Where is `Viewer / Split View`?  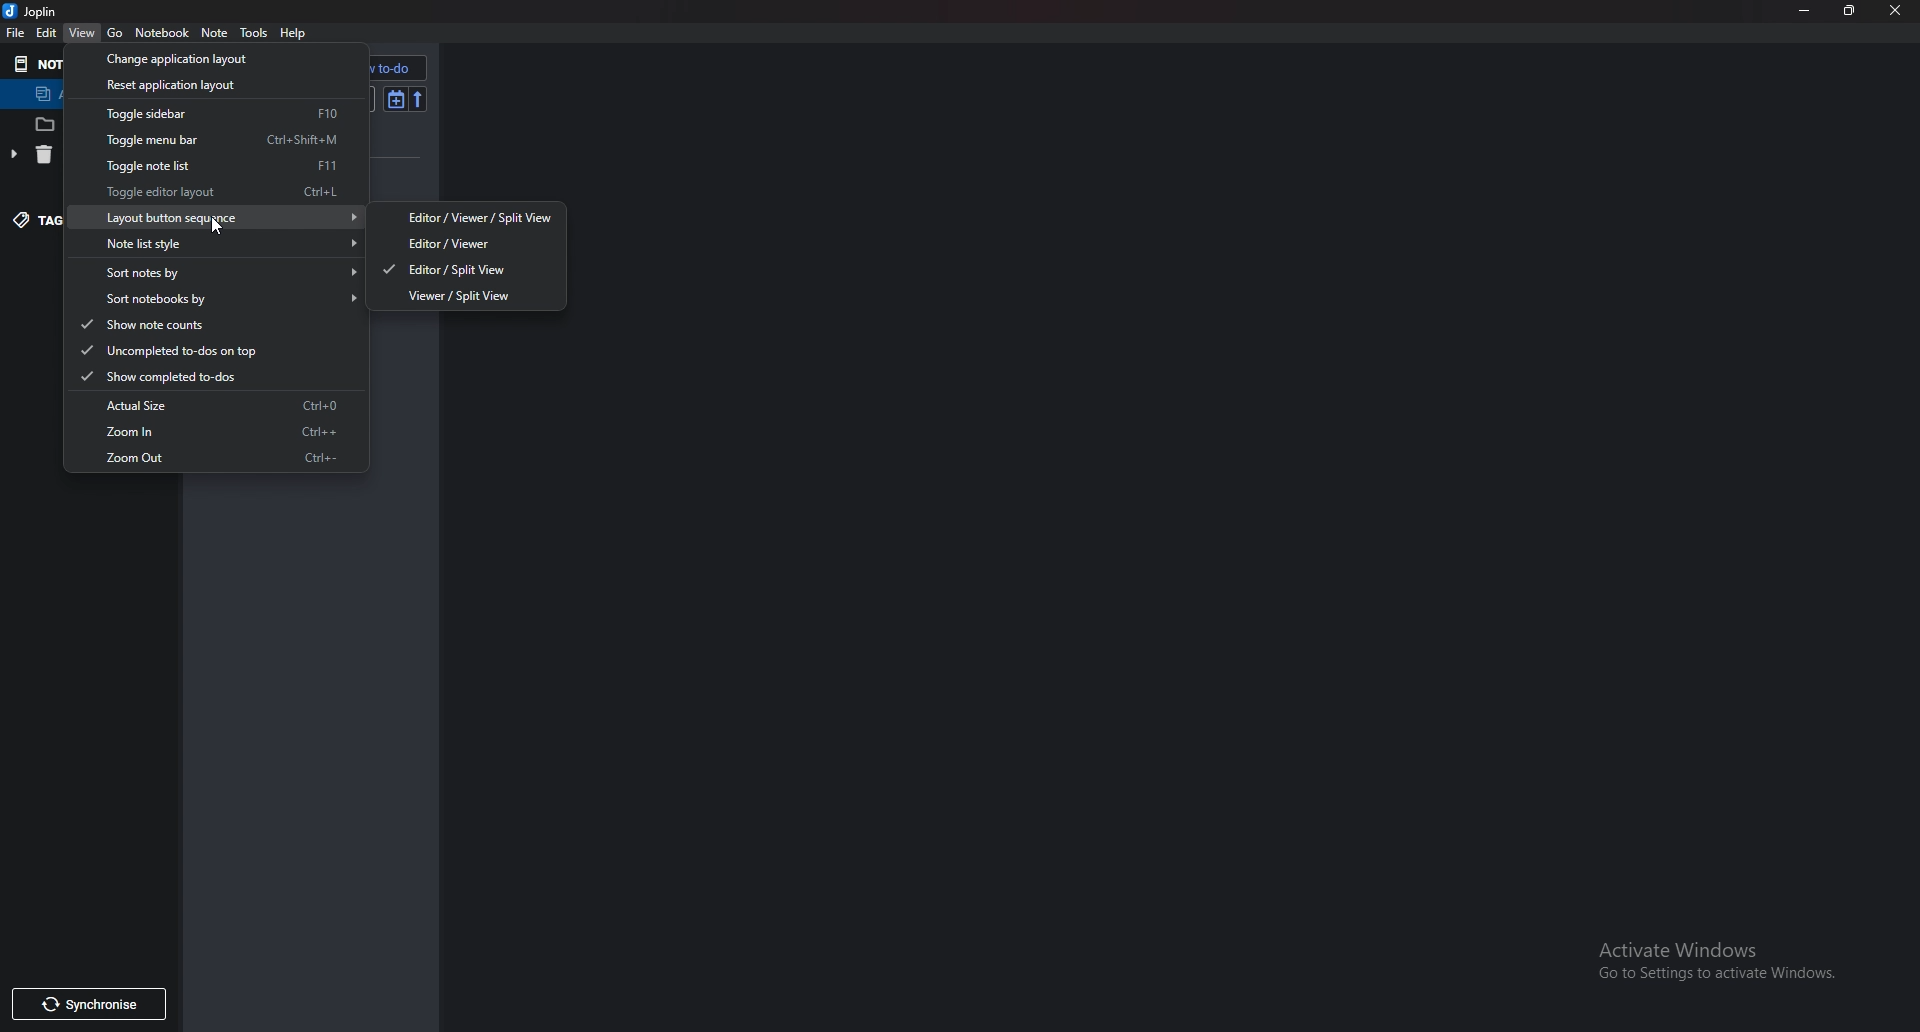
Viewer / Split View is located at coordinates (462, 295).